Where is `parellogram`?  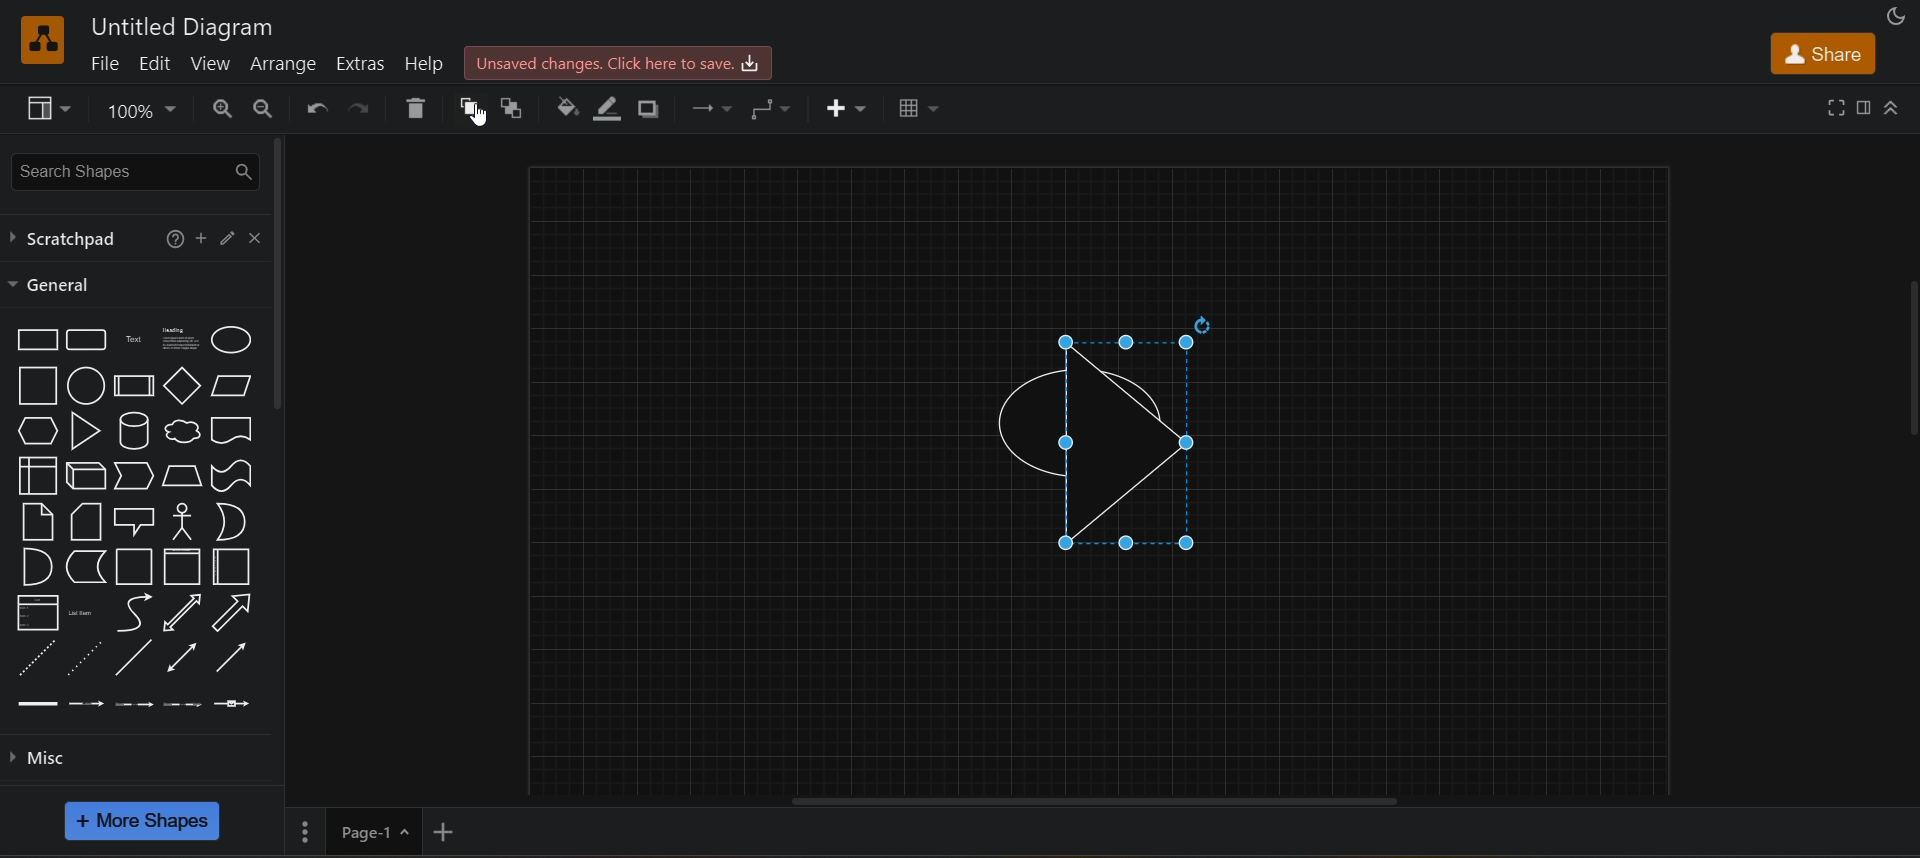
parellogram is located at coordinates (230, 385).